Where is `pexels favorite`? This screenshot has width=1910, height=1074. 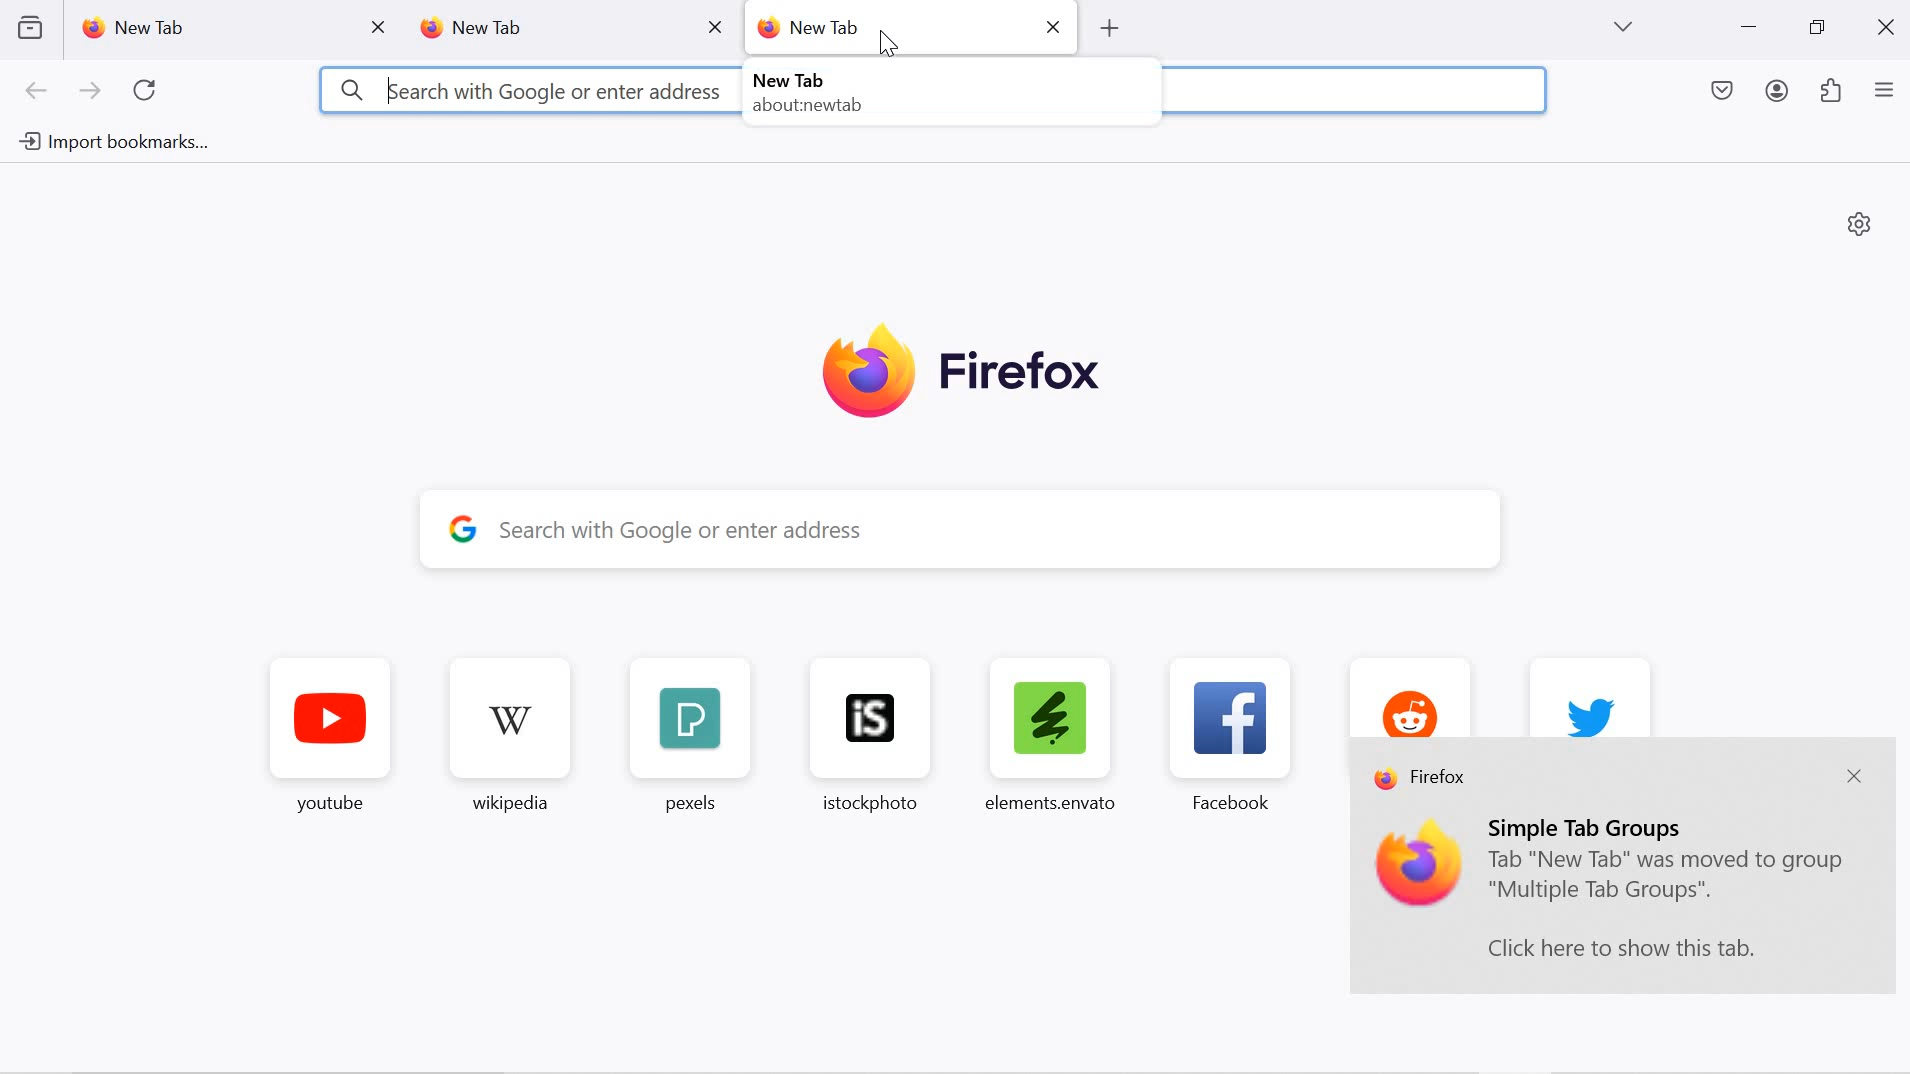
pexels favorite is located at coordinates (686, 737).